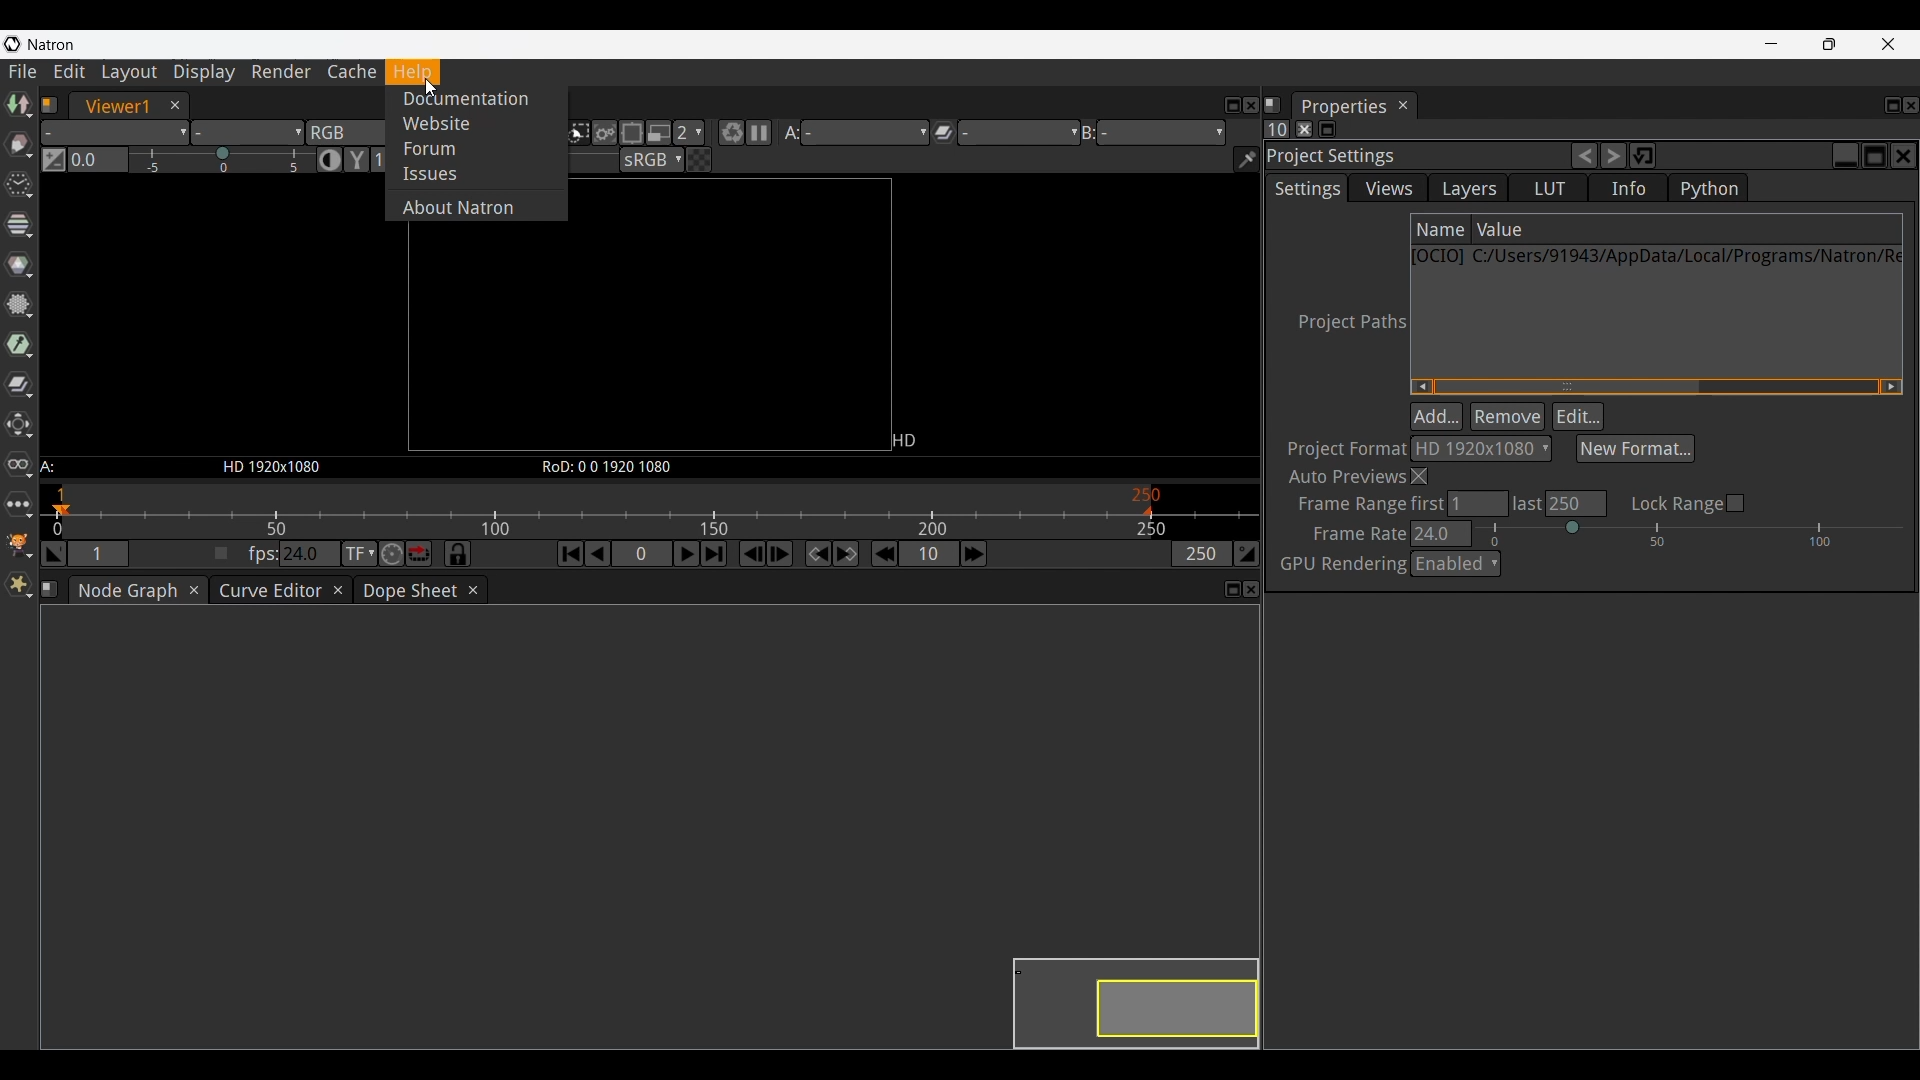  Describe the element at coordinates (97, 160) in the screenshot. I see `Type in gain` at that location.